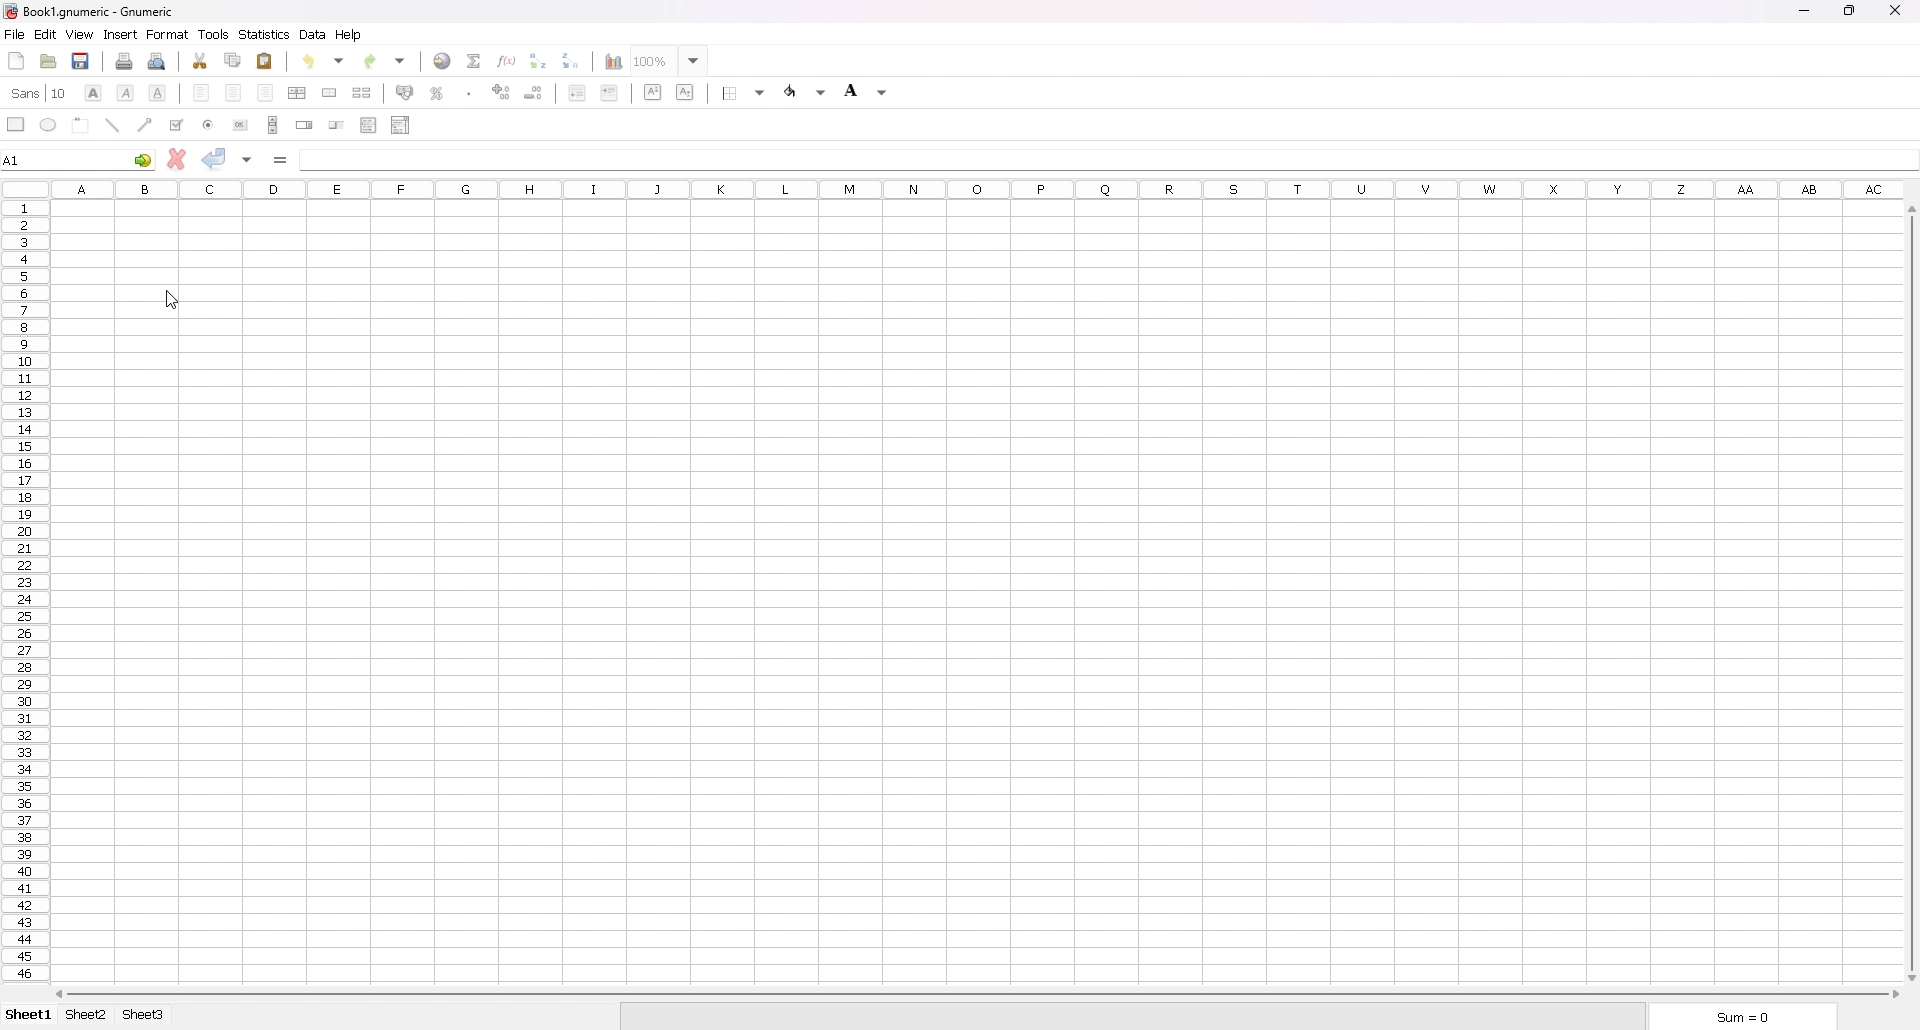 This screenshot has height=1030, width=1920. Describe the element at coordinates (539, 60) in the screenshot. I see `sort ascending` at that location.